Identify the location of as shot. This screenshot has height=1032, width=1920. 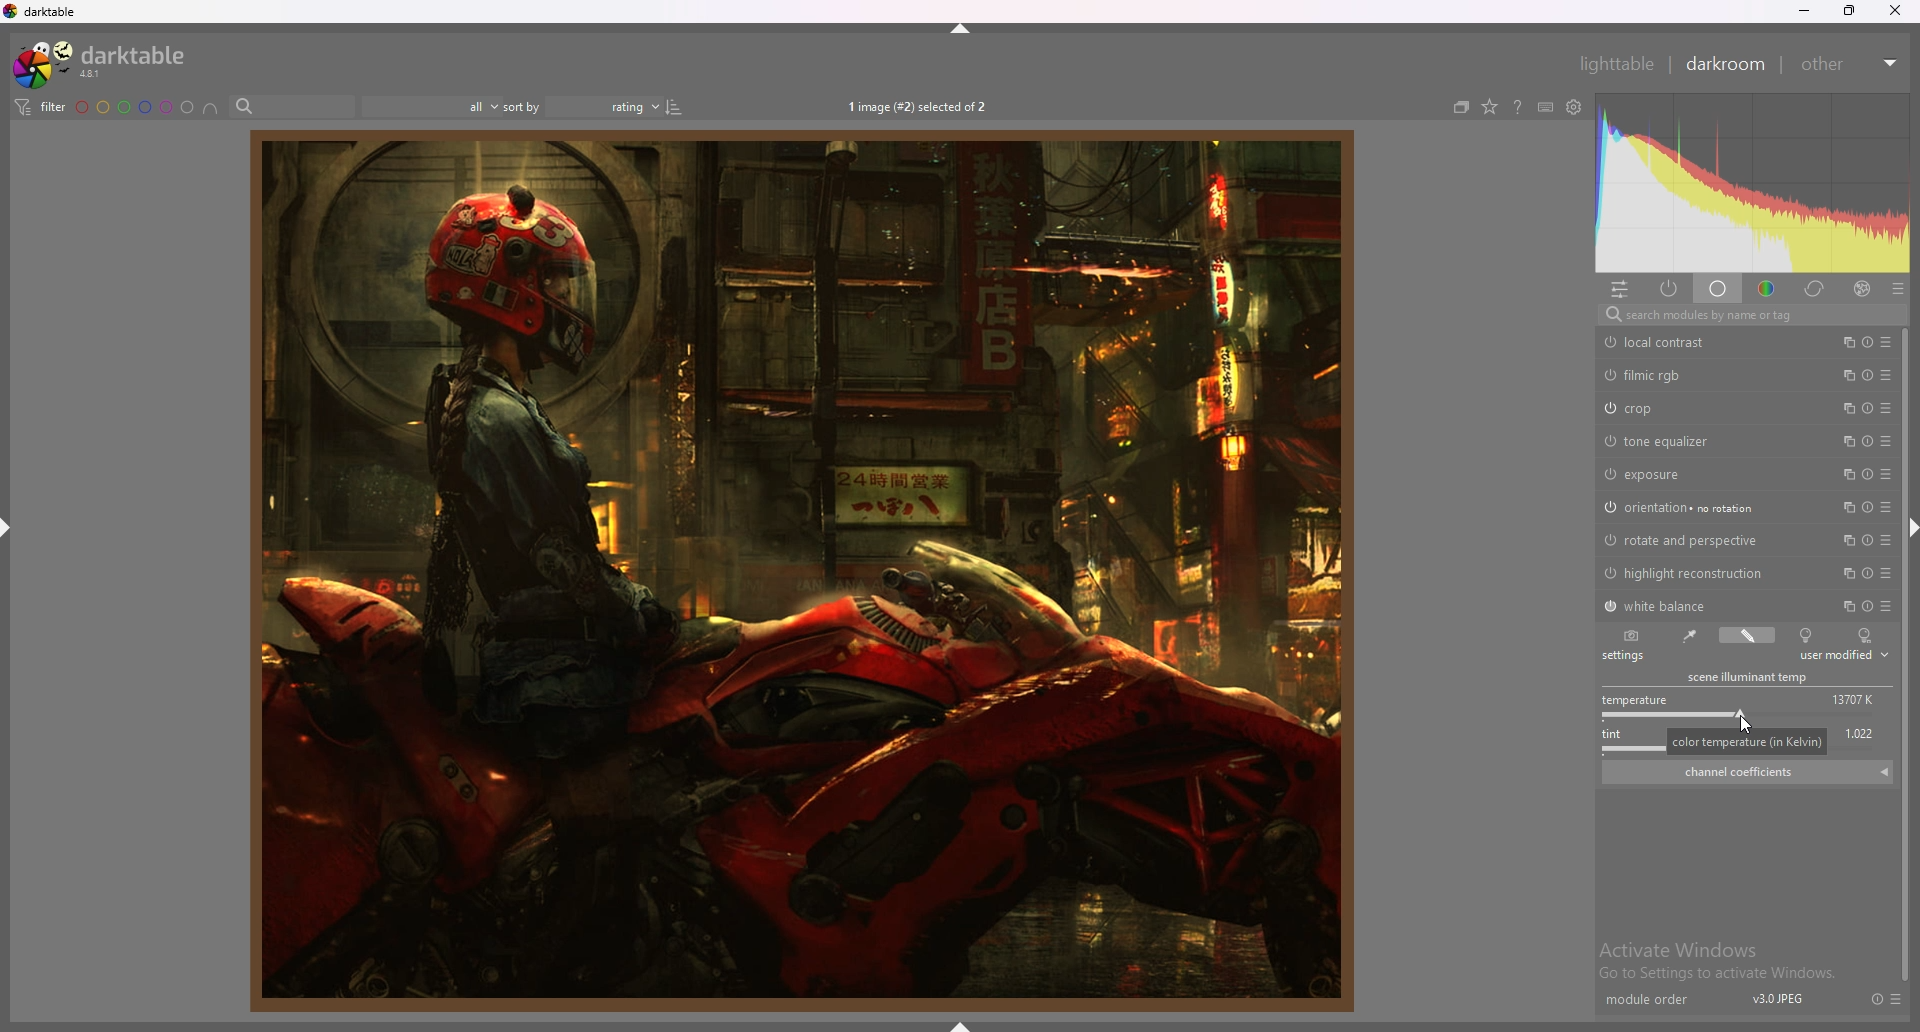
(1631, 636).